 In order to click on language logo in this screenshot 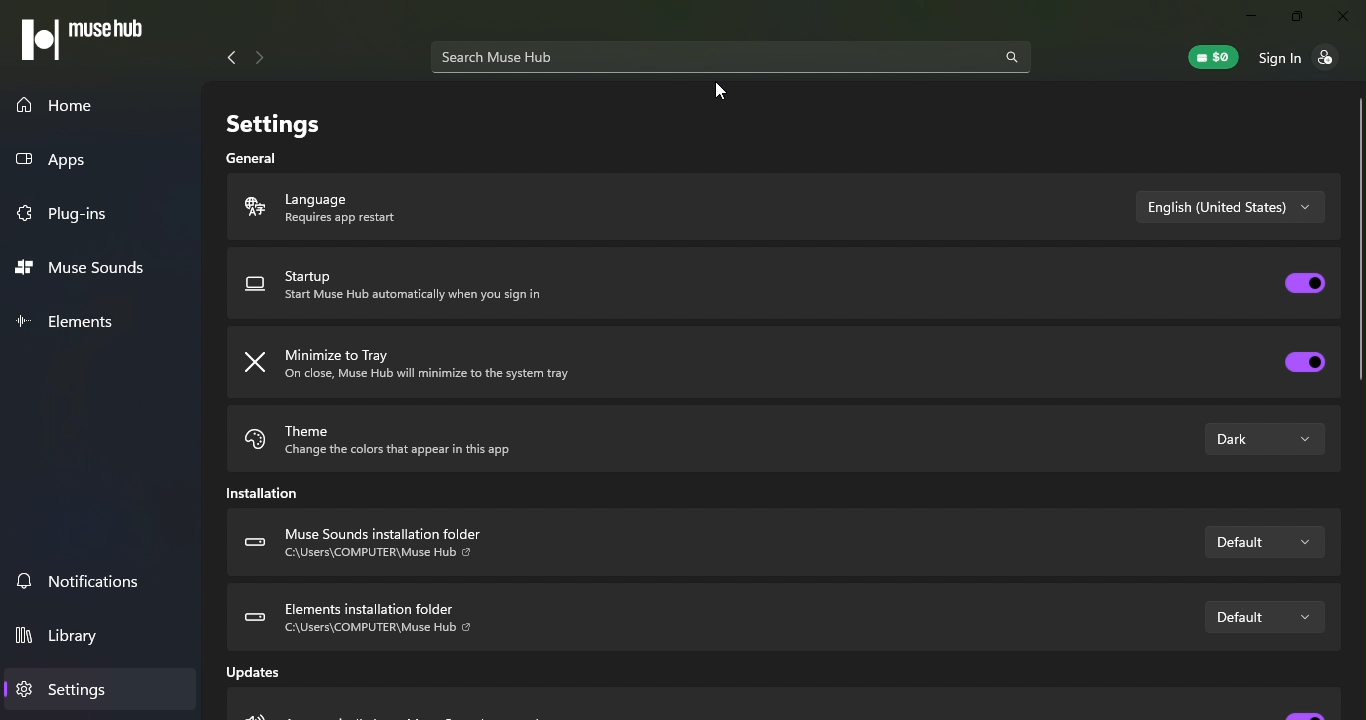, I will do `click(251, 209)`.